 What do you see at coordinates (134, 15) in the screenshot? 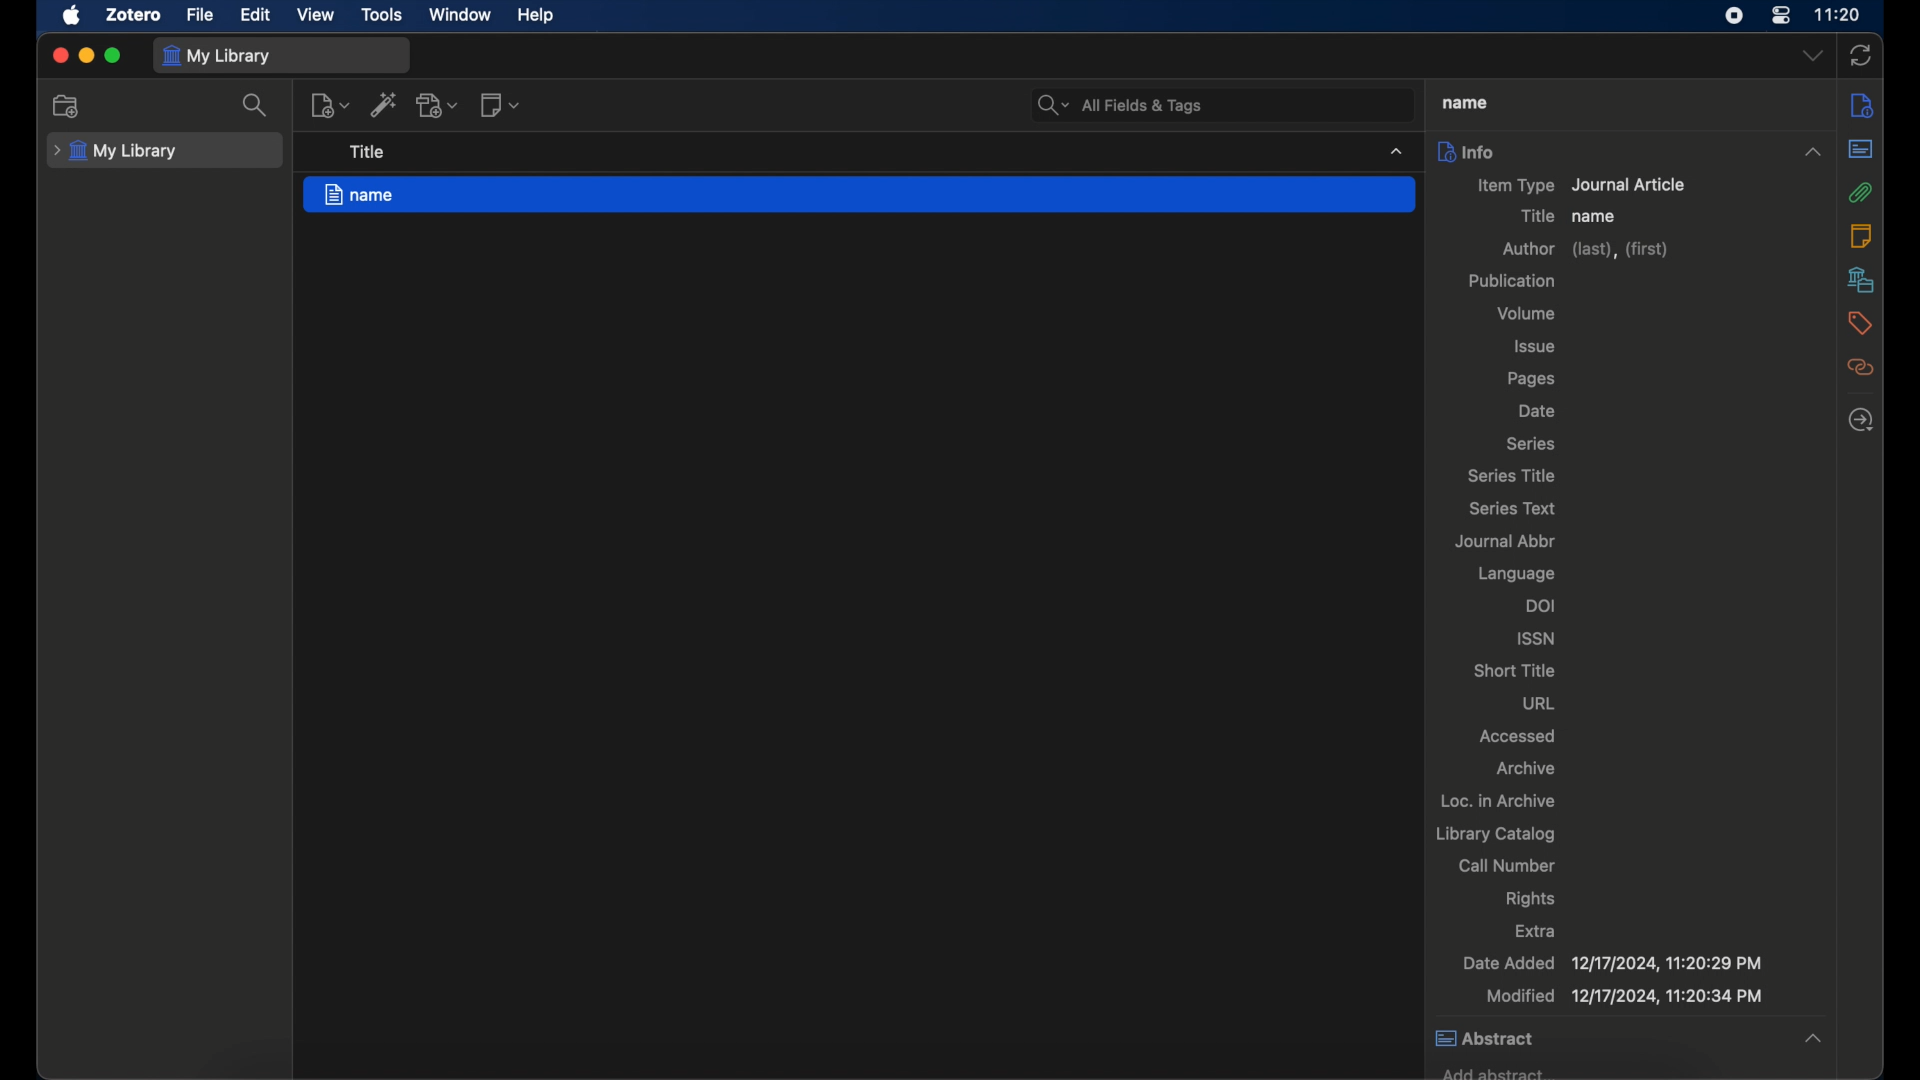
I see `zotero` at bounding box center [134, 15].